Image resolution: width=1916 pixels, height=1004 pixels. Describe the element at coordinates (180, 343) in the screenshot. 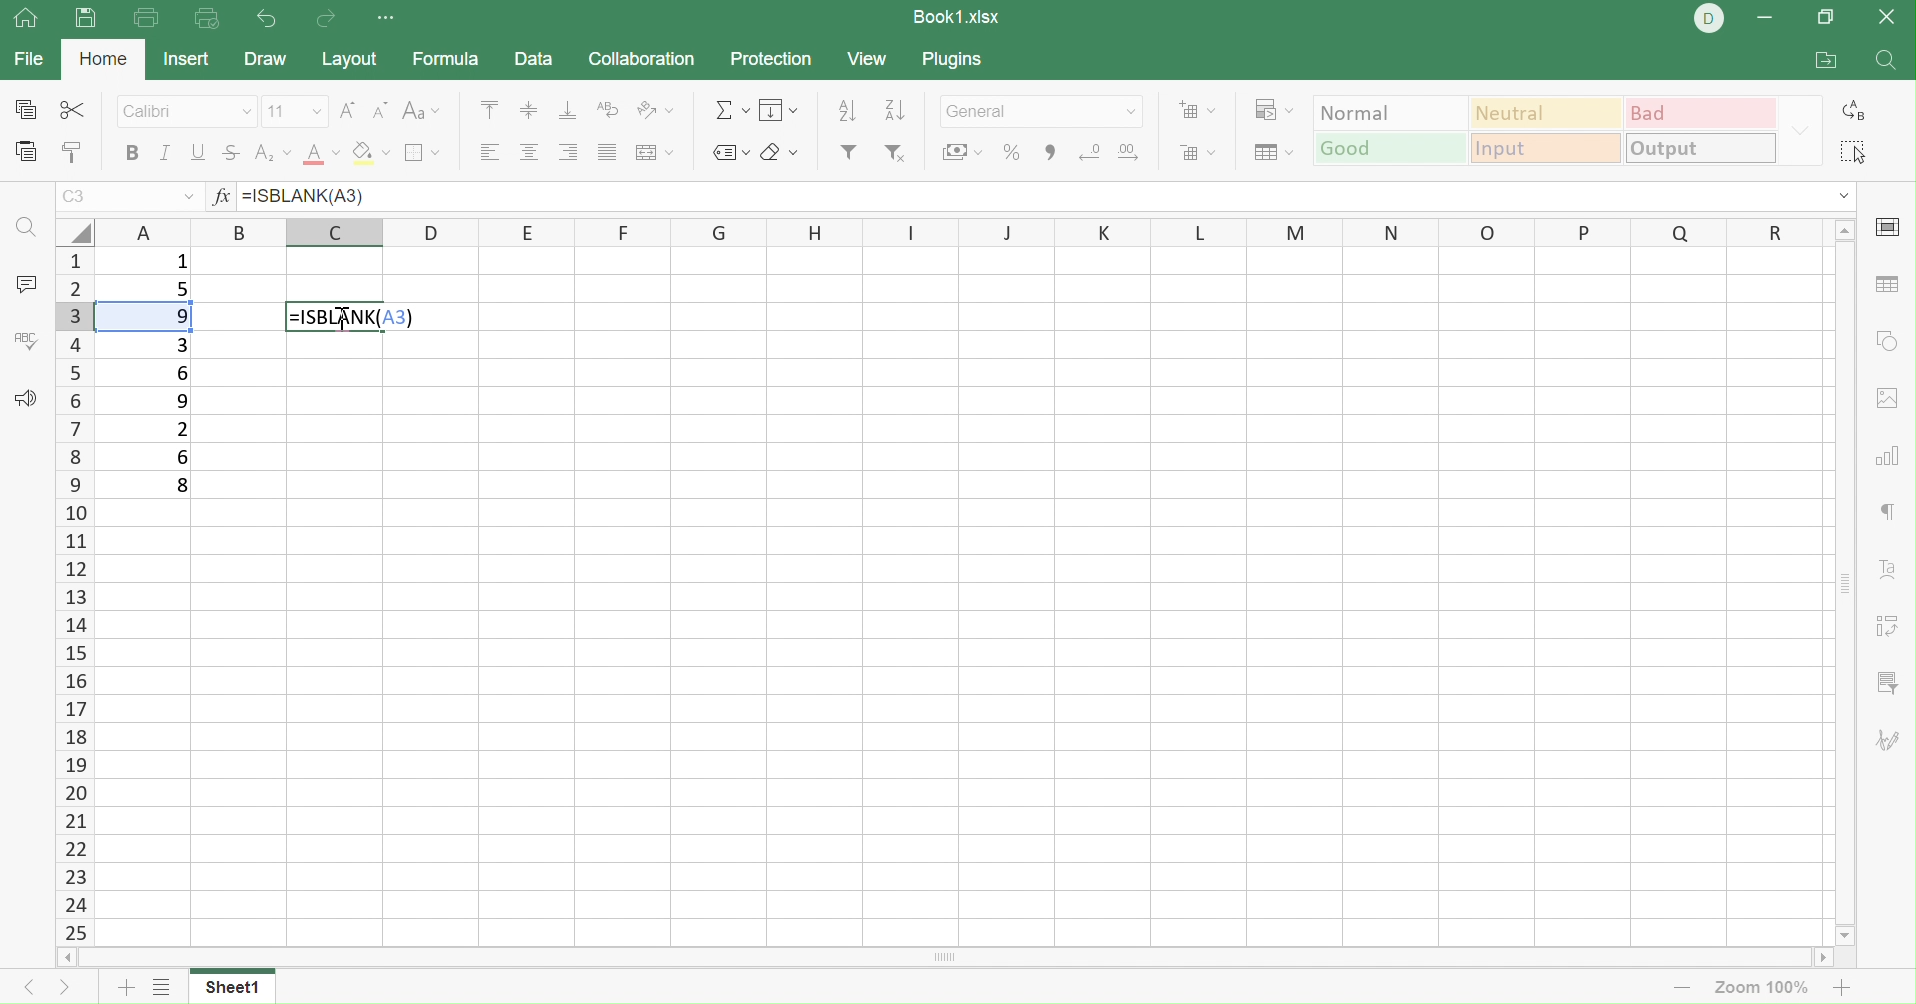

I see `3` at that location.